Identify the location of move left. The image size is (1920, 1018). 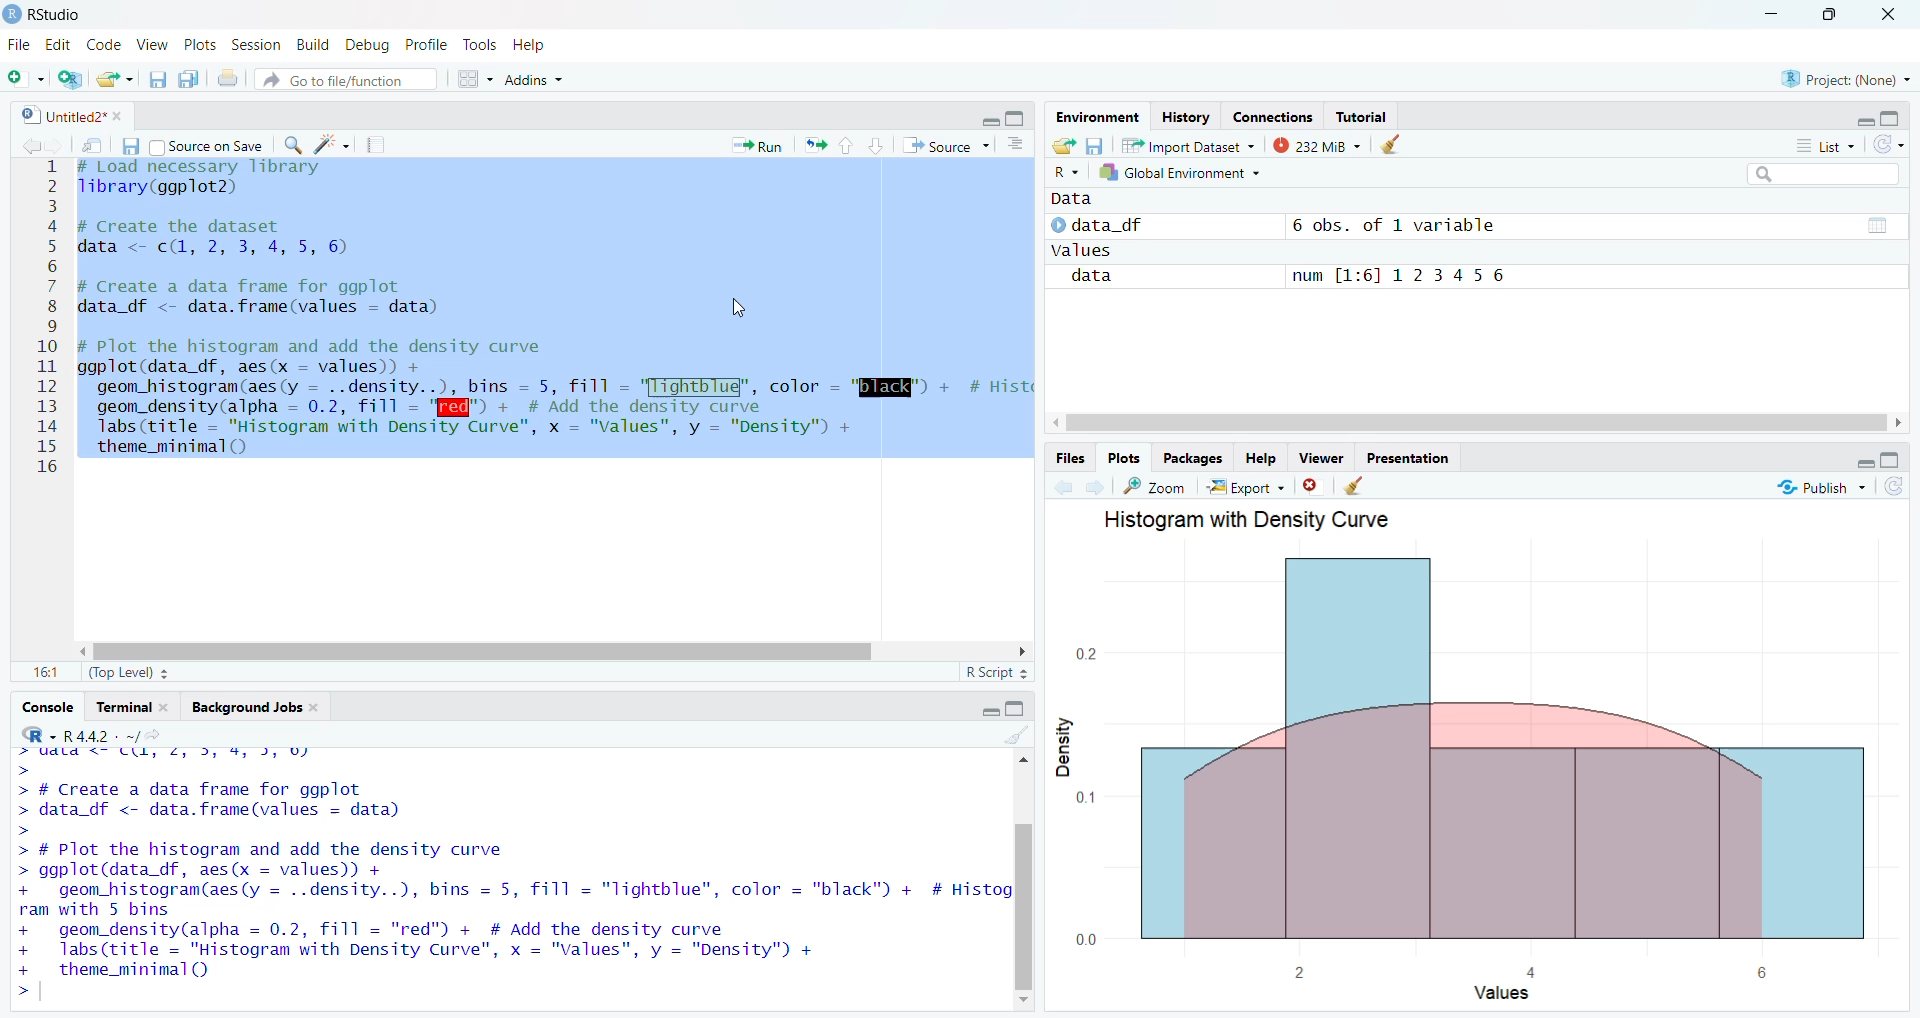
(88, 649).